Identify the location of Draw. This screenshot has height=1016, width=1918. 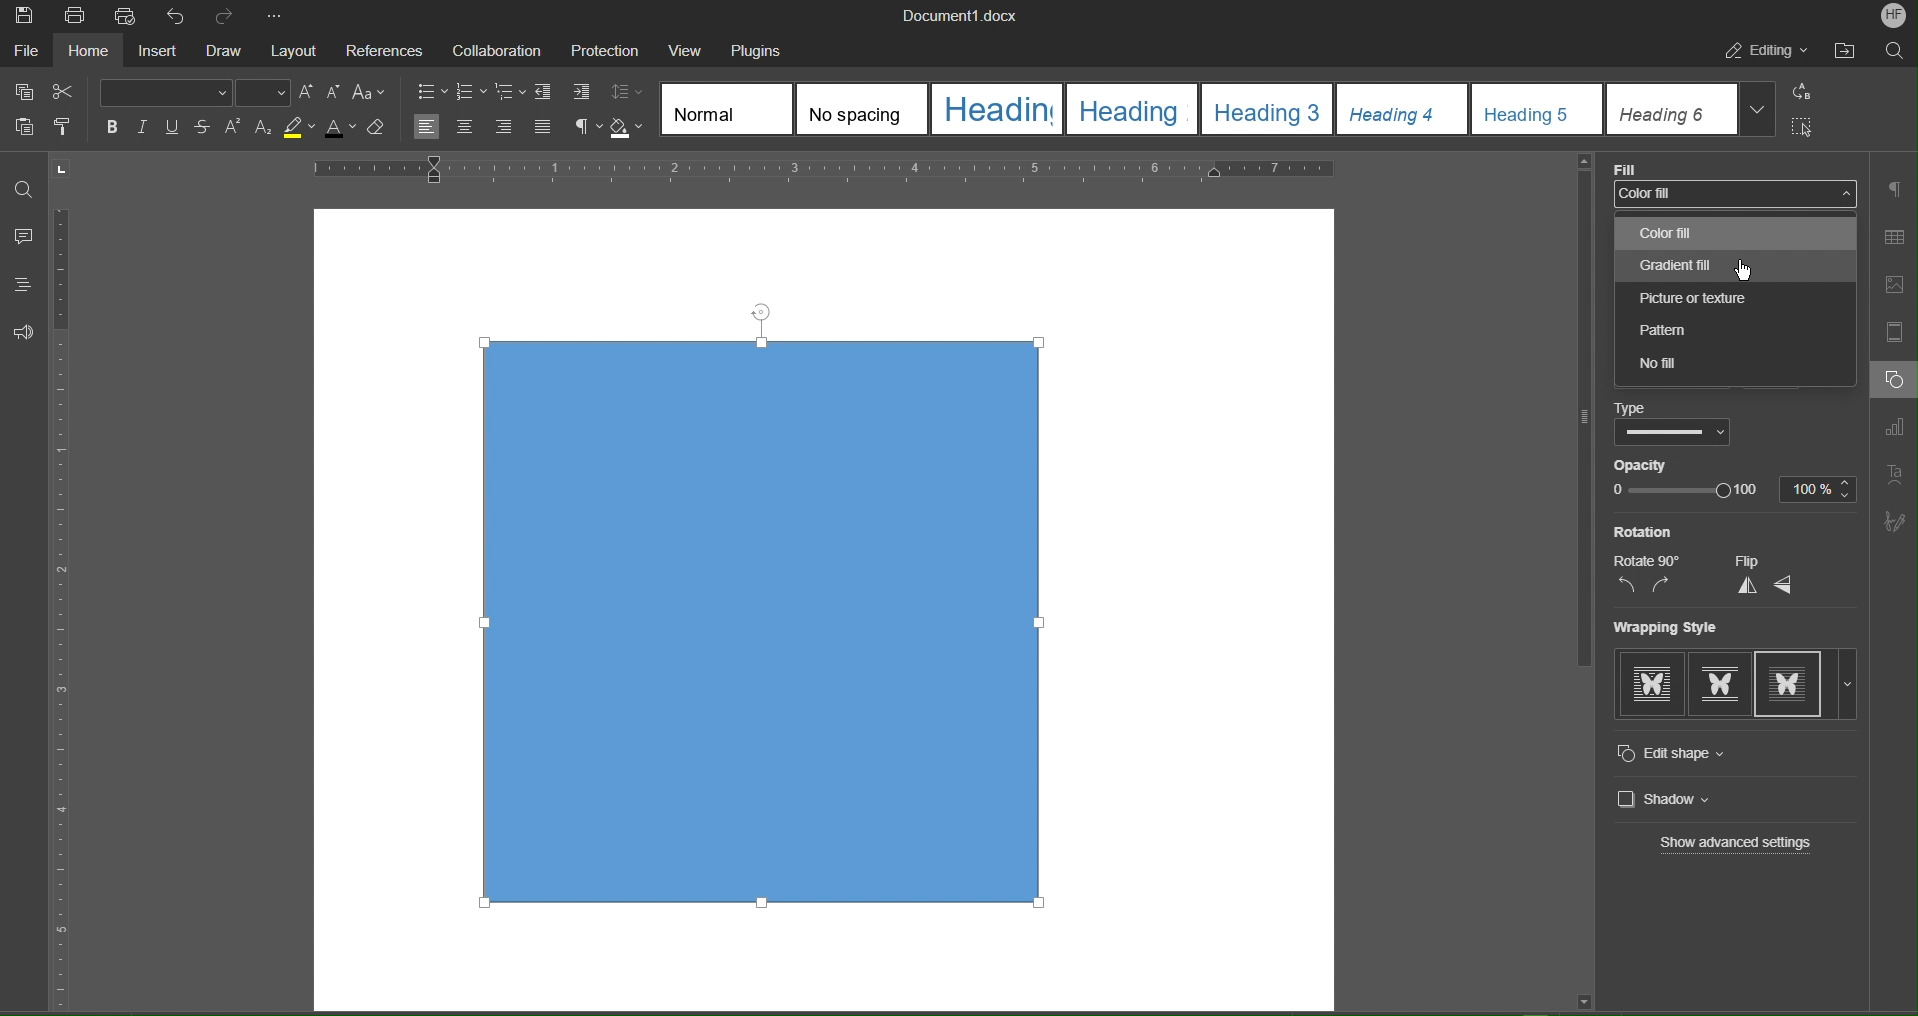
(226, 50).